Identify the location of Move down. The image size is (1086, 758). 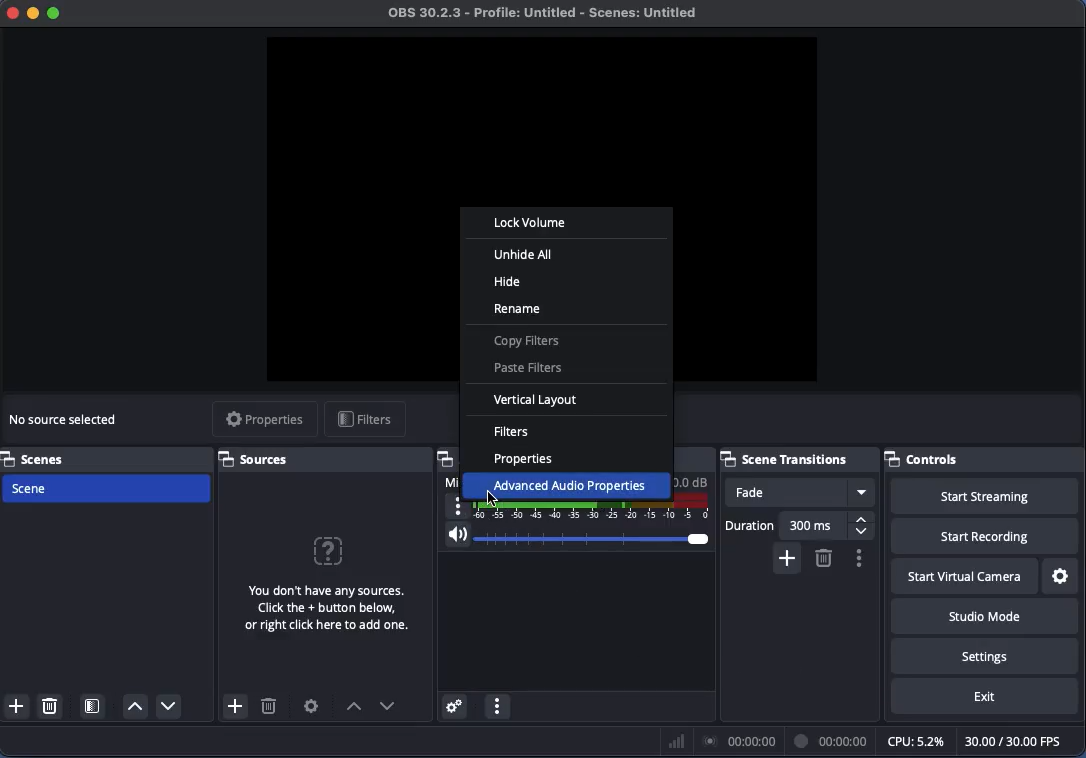
(388, 706).